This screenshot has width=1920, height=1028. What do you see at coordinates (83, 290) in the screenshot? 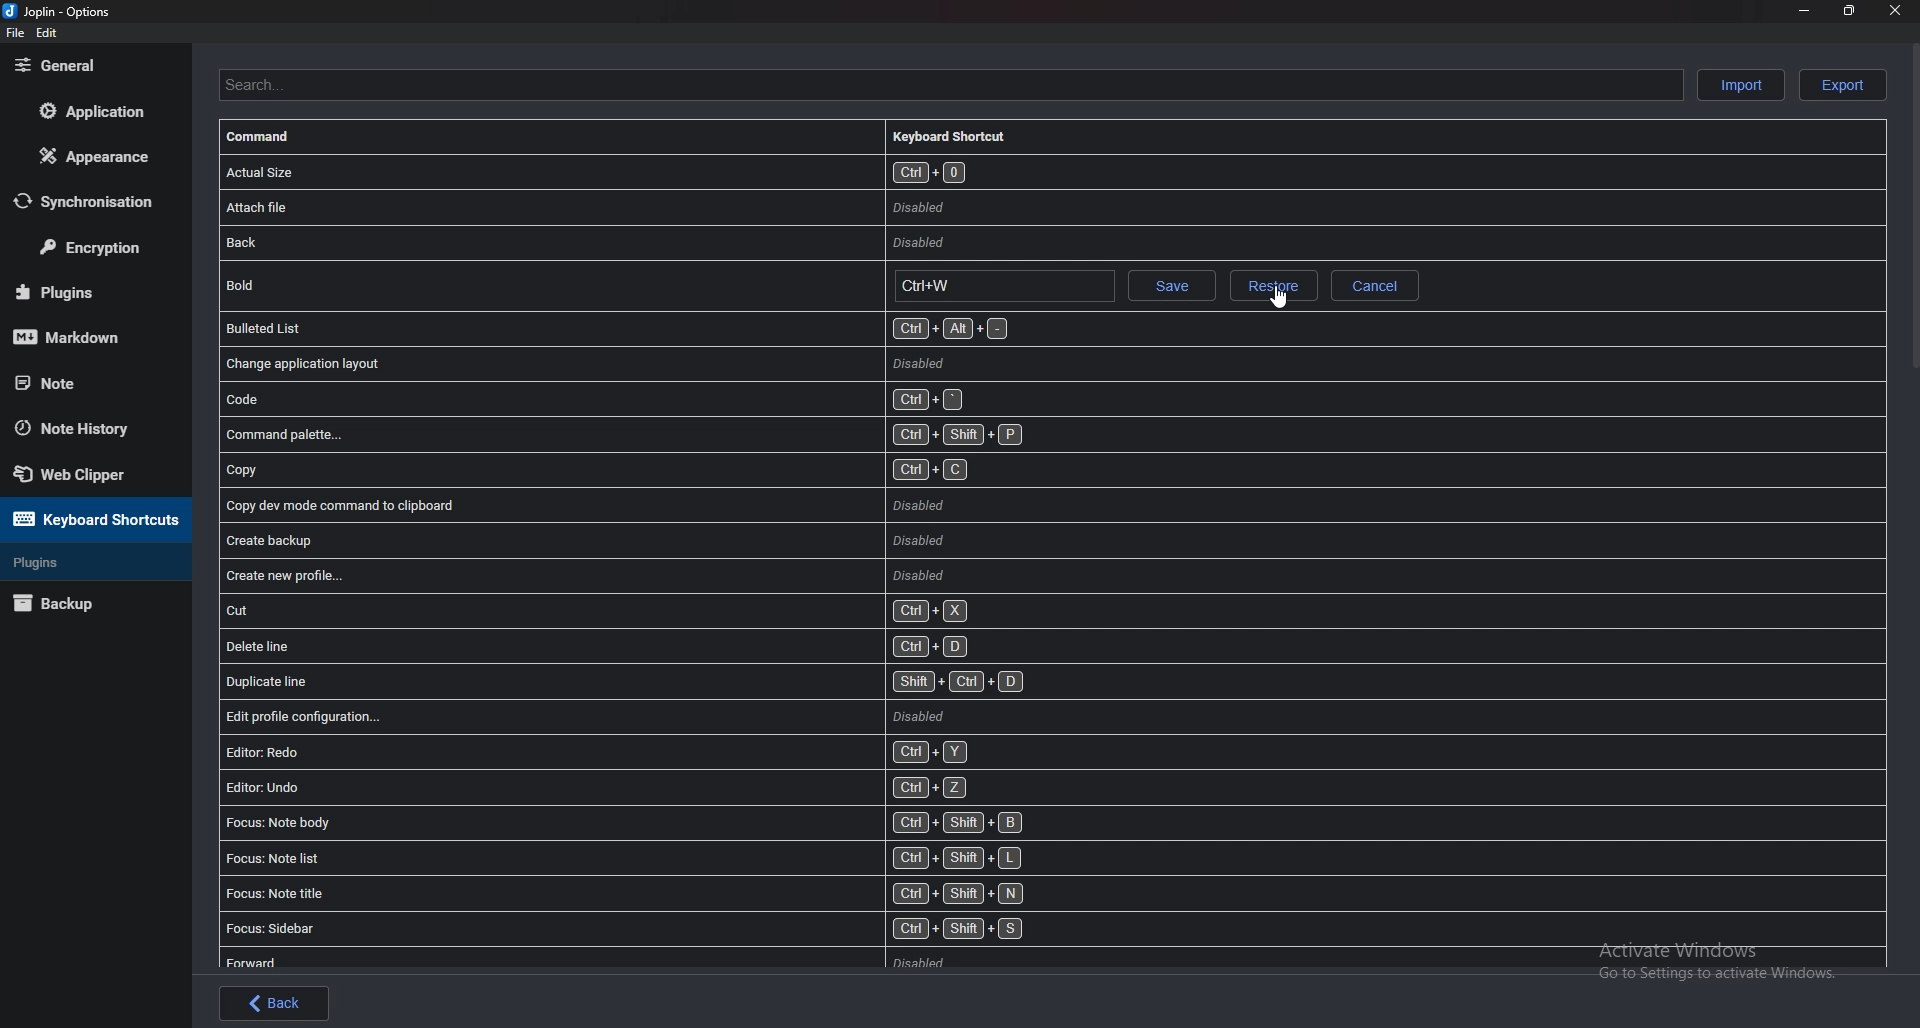
I see `Plugins` at bounding box center [83, 290].